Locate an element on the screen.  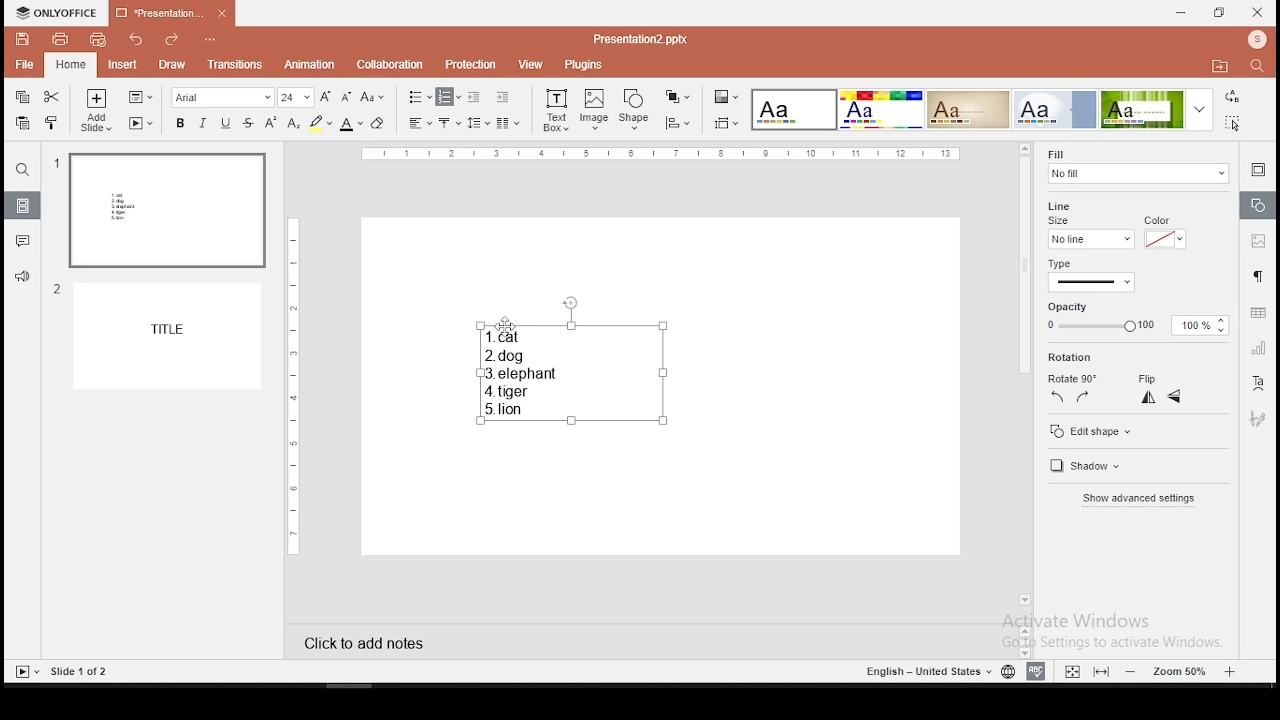
language is located at coordinates (1006, 670).